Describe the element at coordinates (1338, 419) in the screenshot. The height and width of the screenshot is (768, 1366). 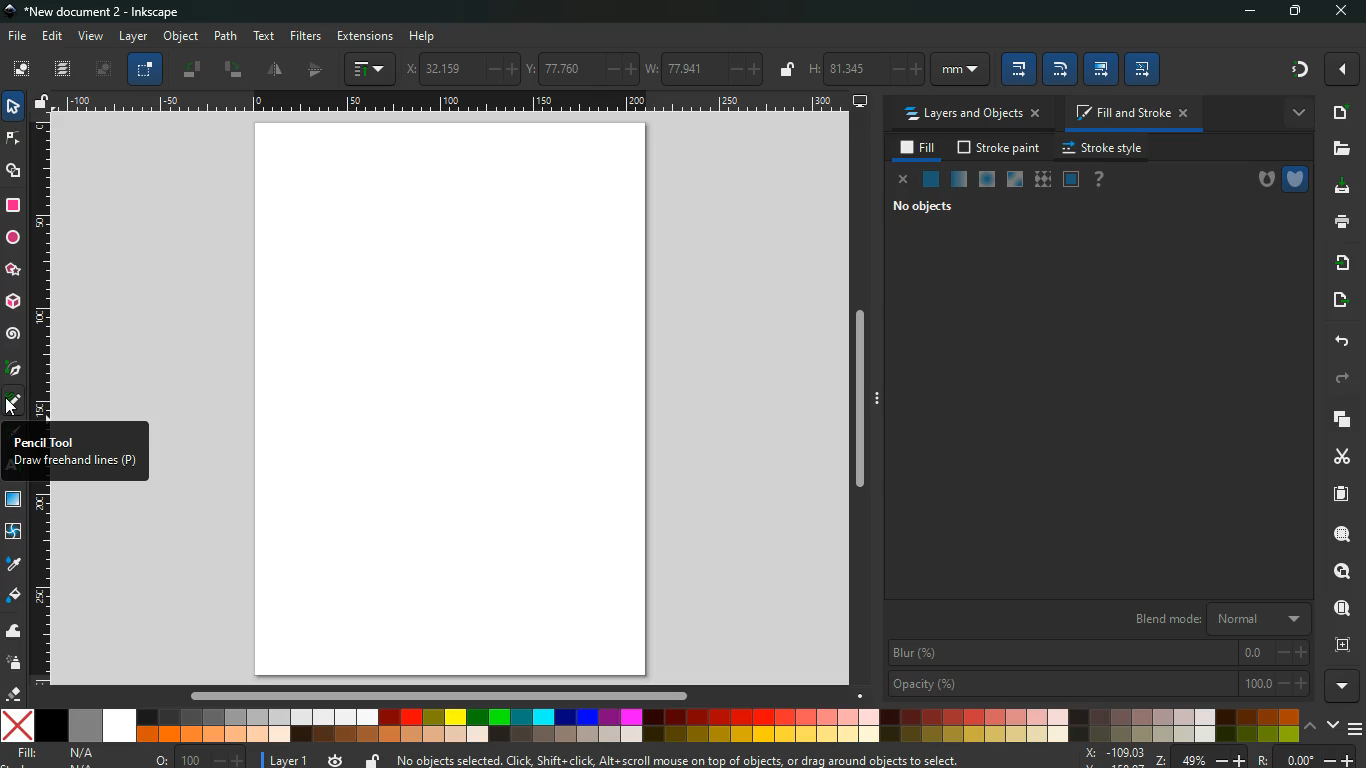
I see `layers` at that location.